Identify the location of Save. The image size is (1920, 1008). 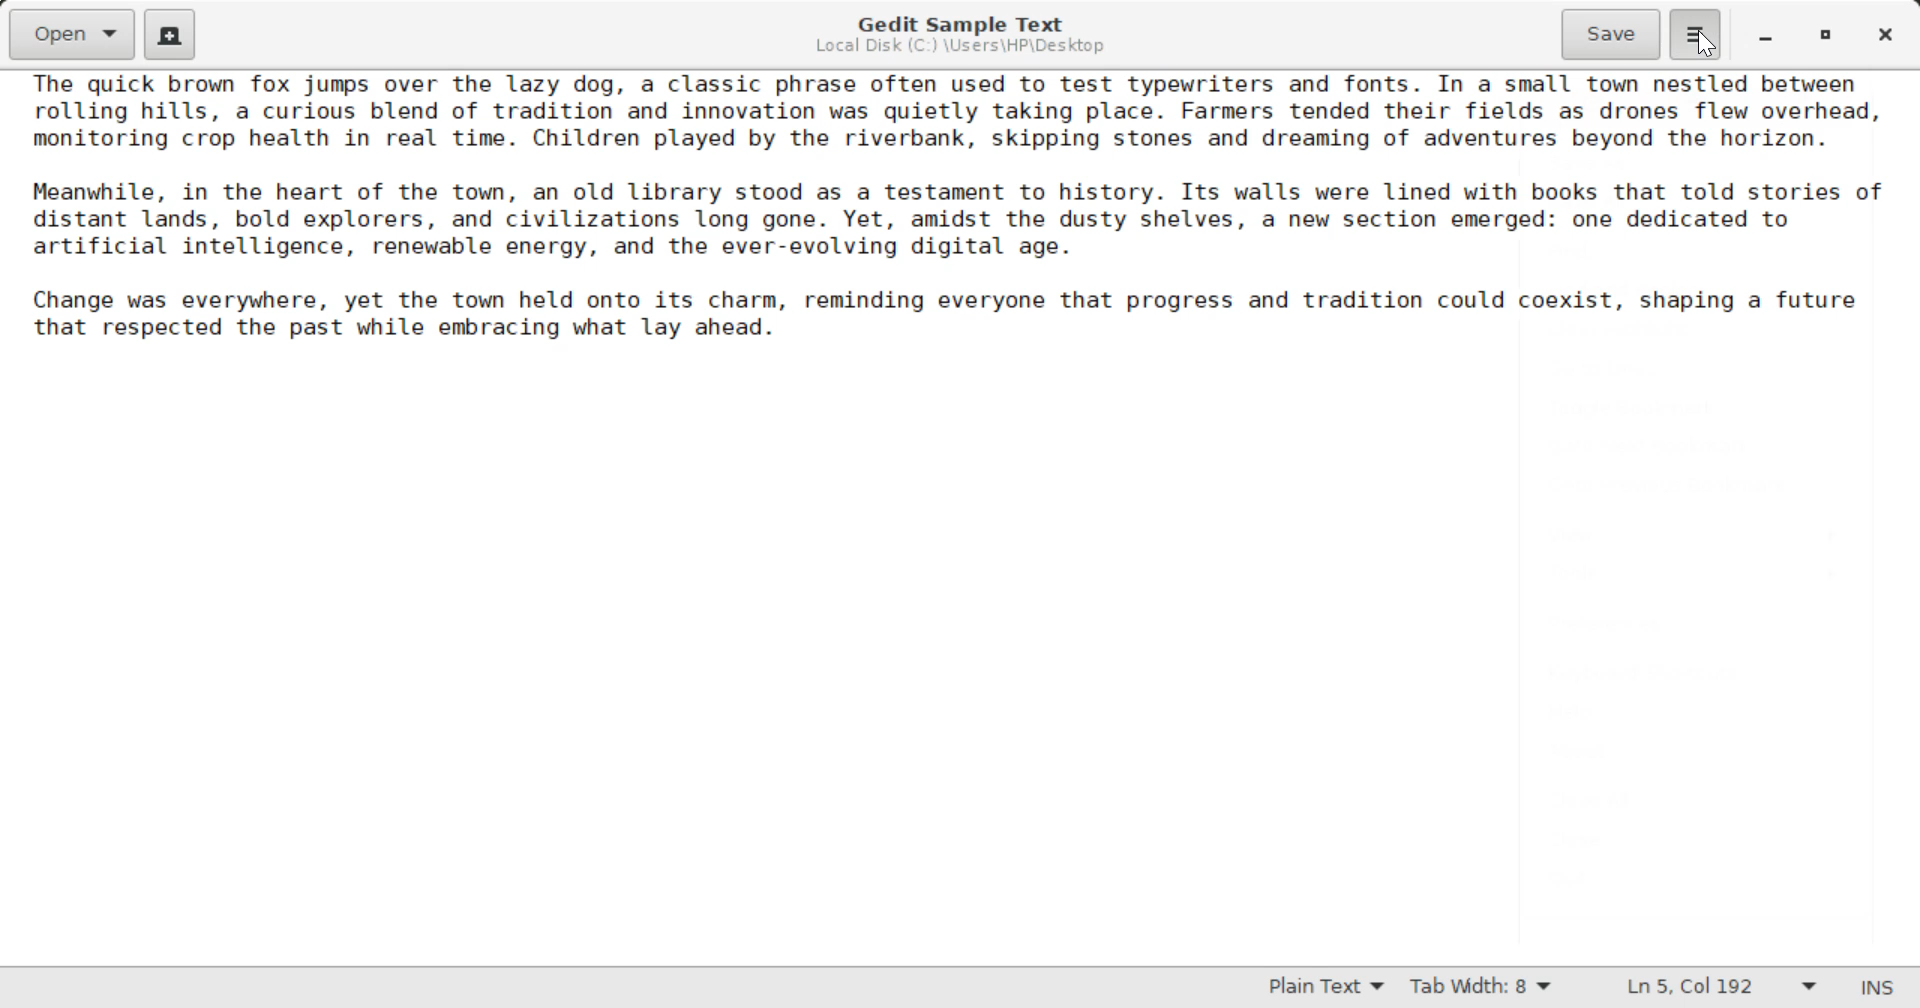
(1612, 32).